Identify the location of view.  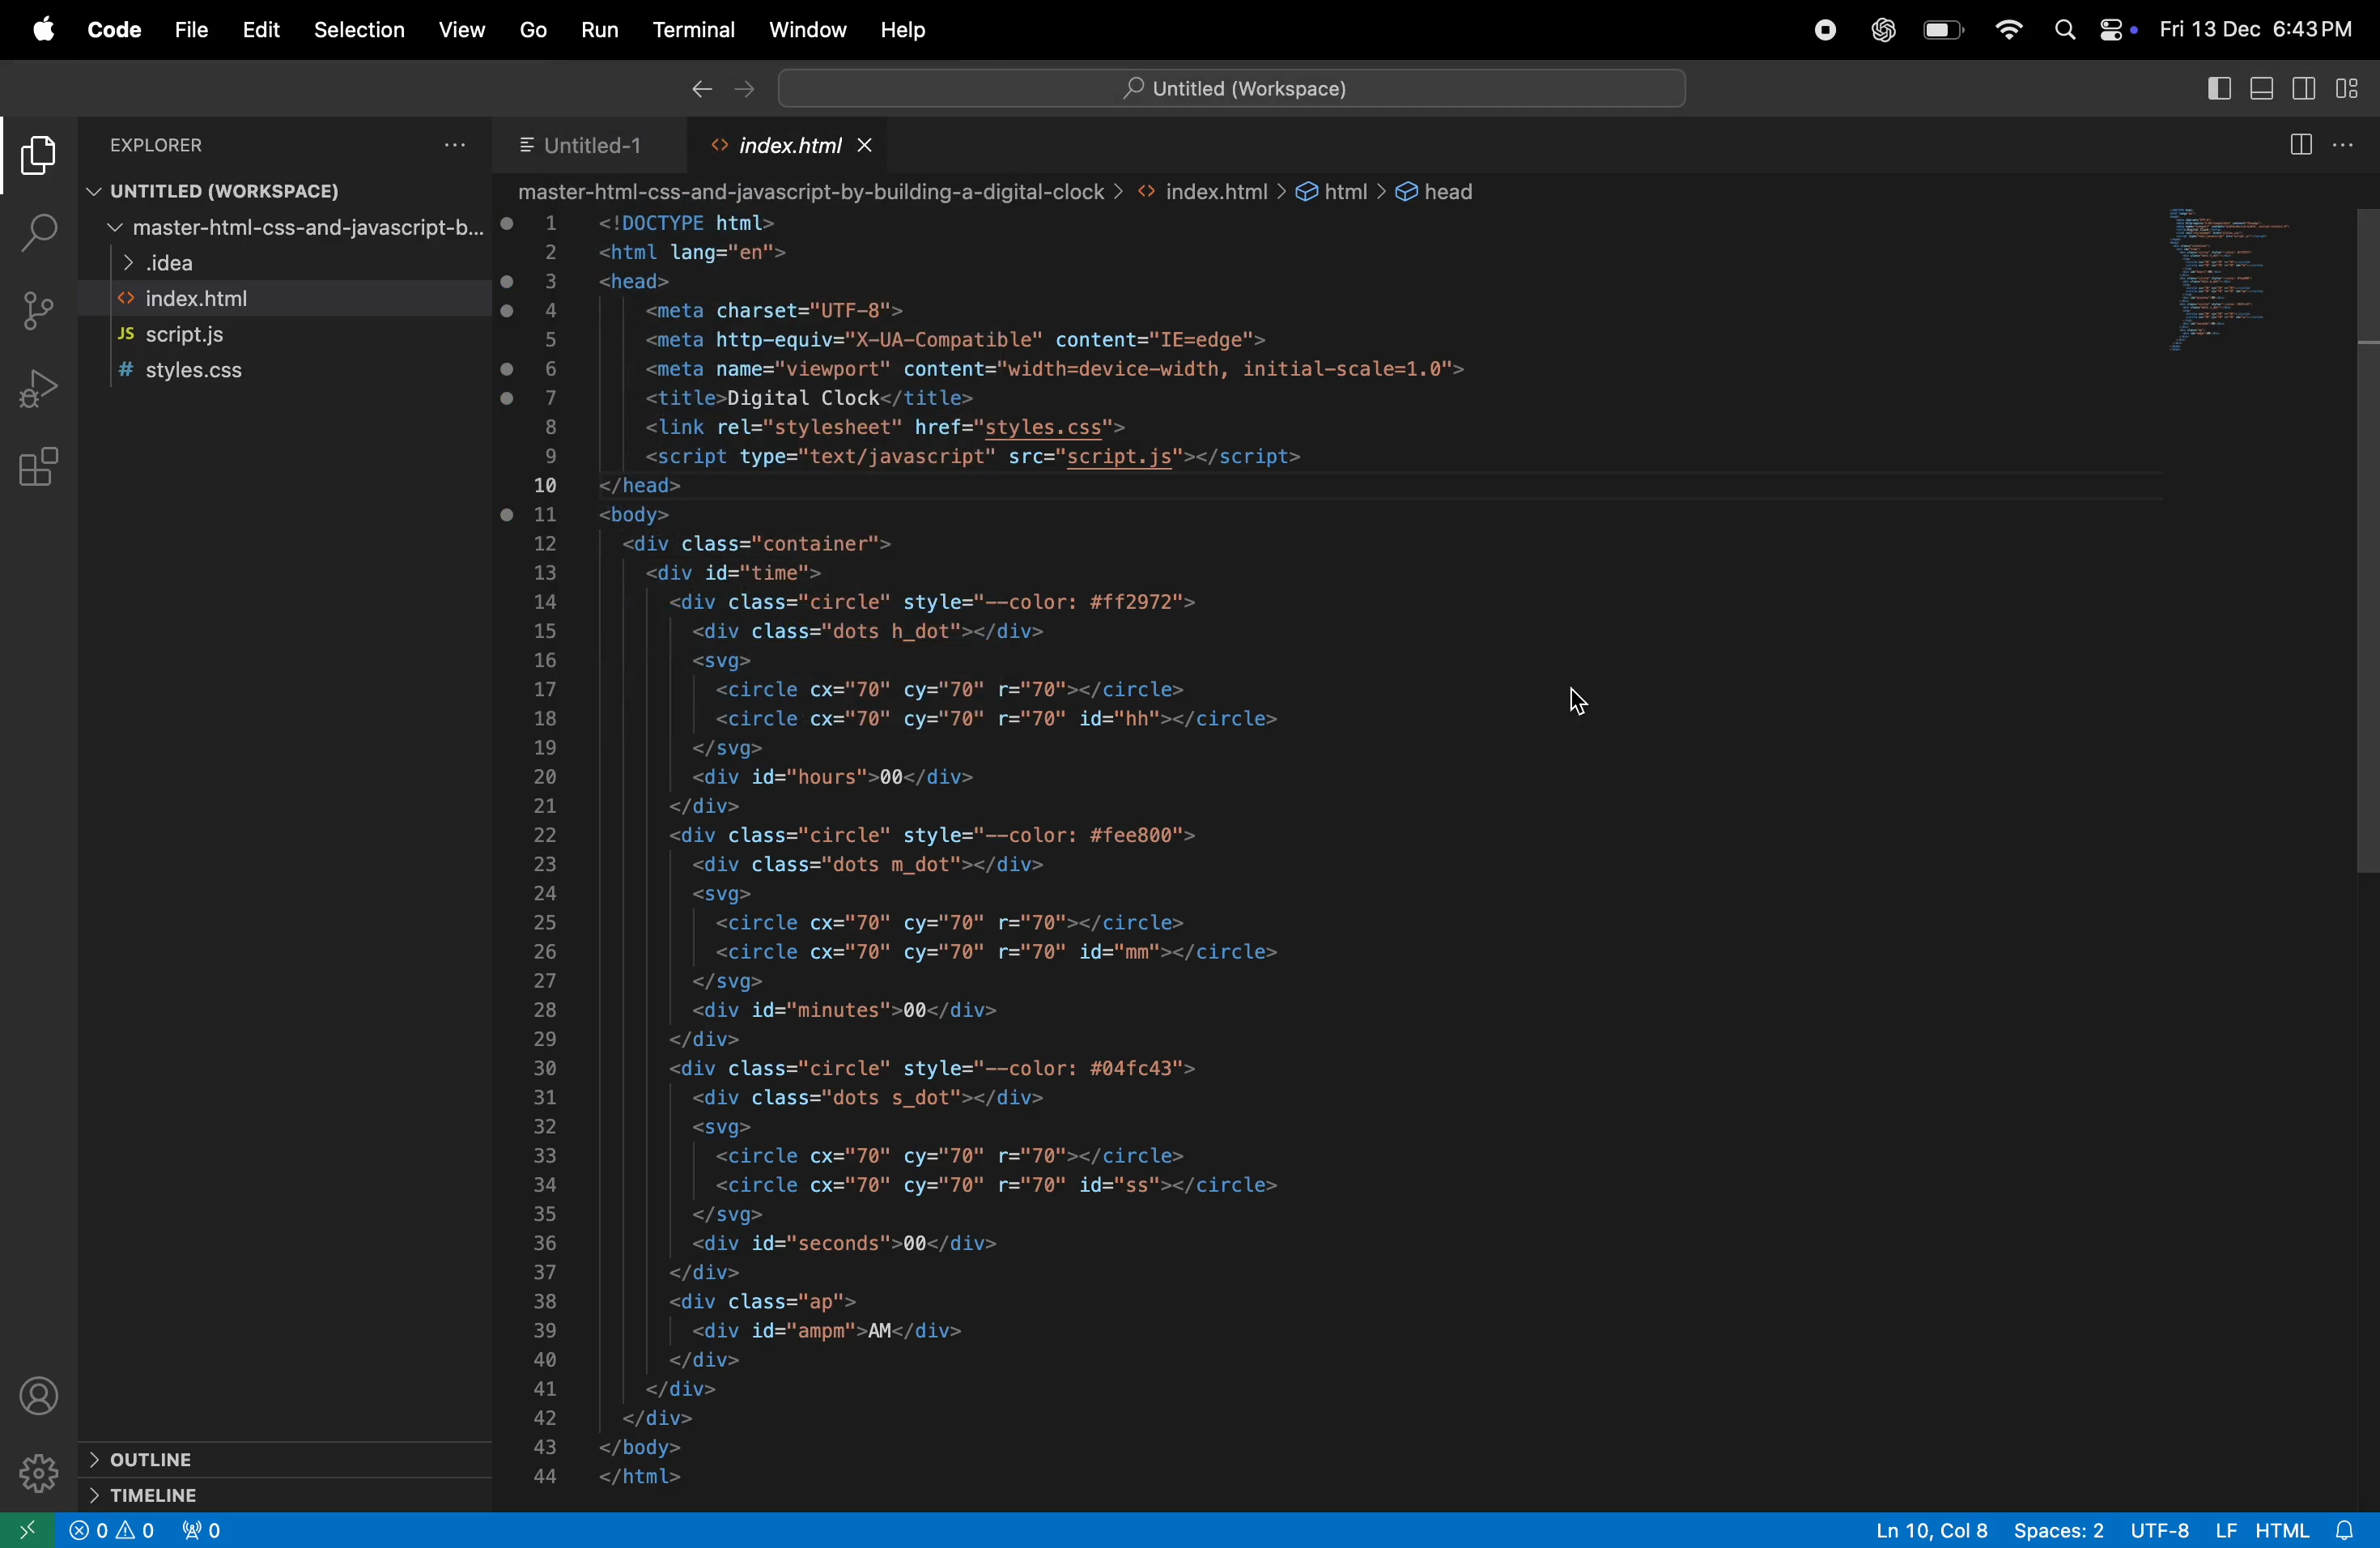
(460, 32).